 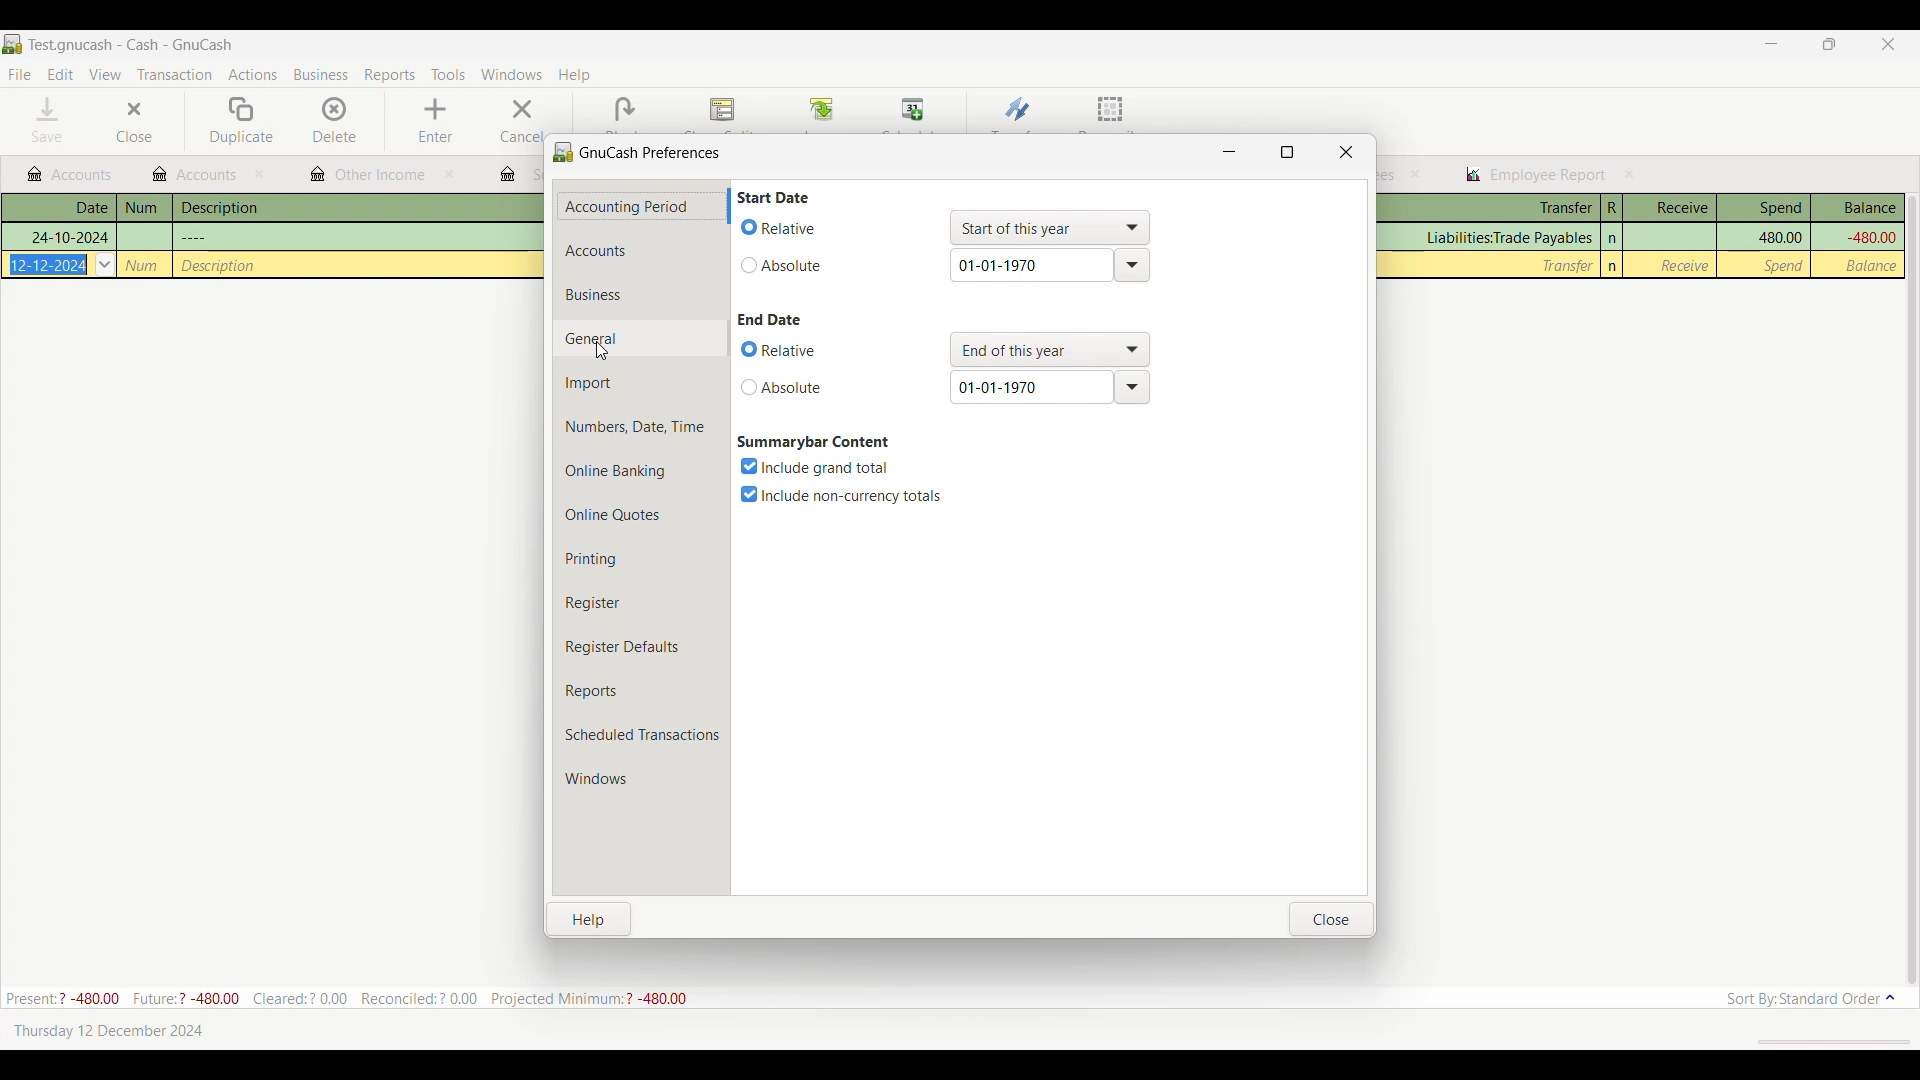 I want to click on Reports, so click(x=641, y=691).